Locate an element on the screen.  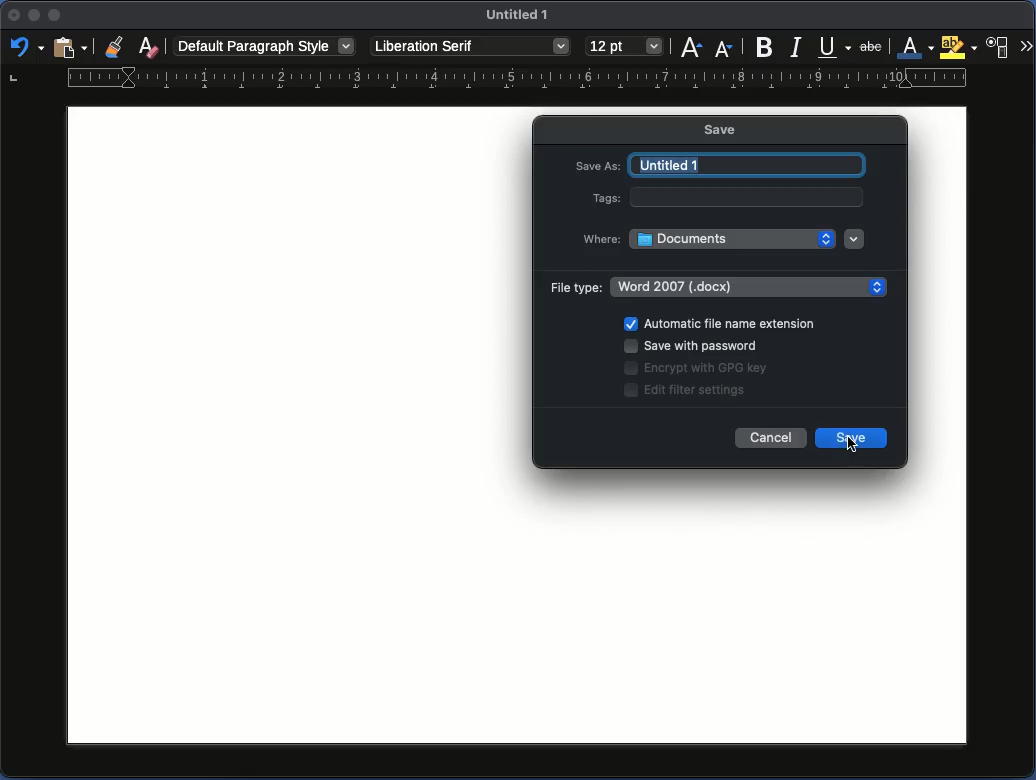
Cursor is located at coordinates (852, 446).